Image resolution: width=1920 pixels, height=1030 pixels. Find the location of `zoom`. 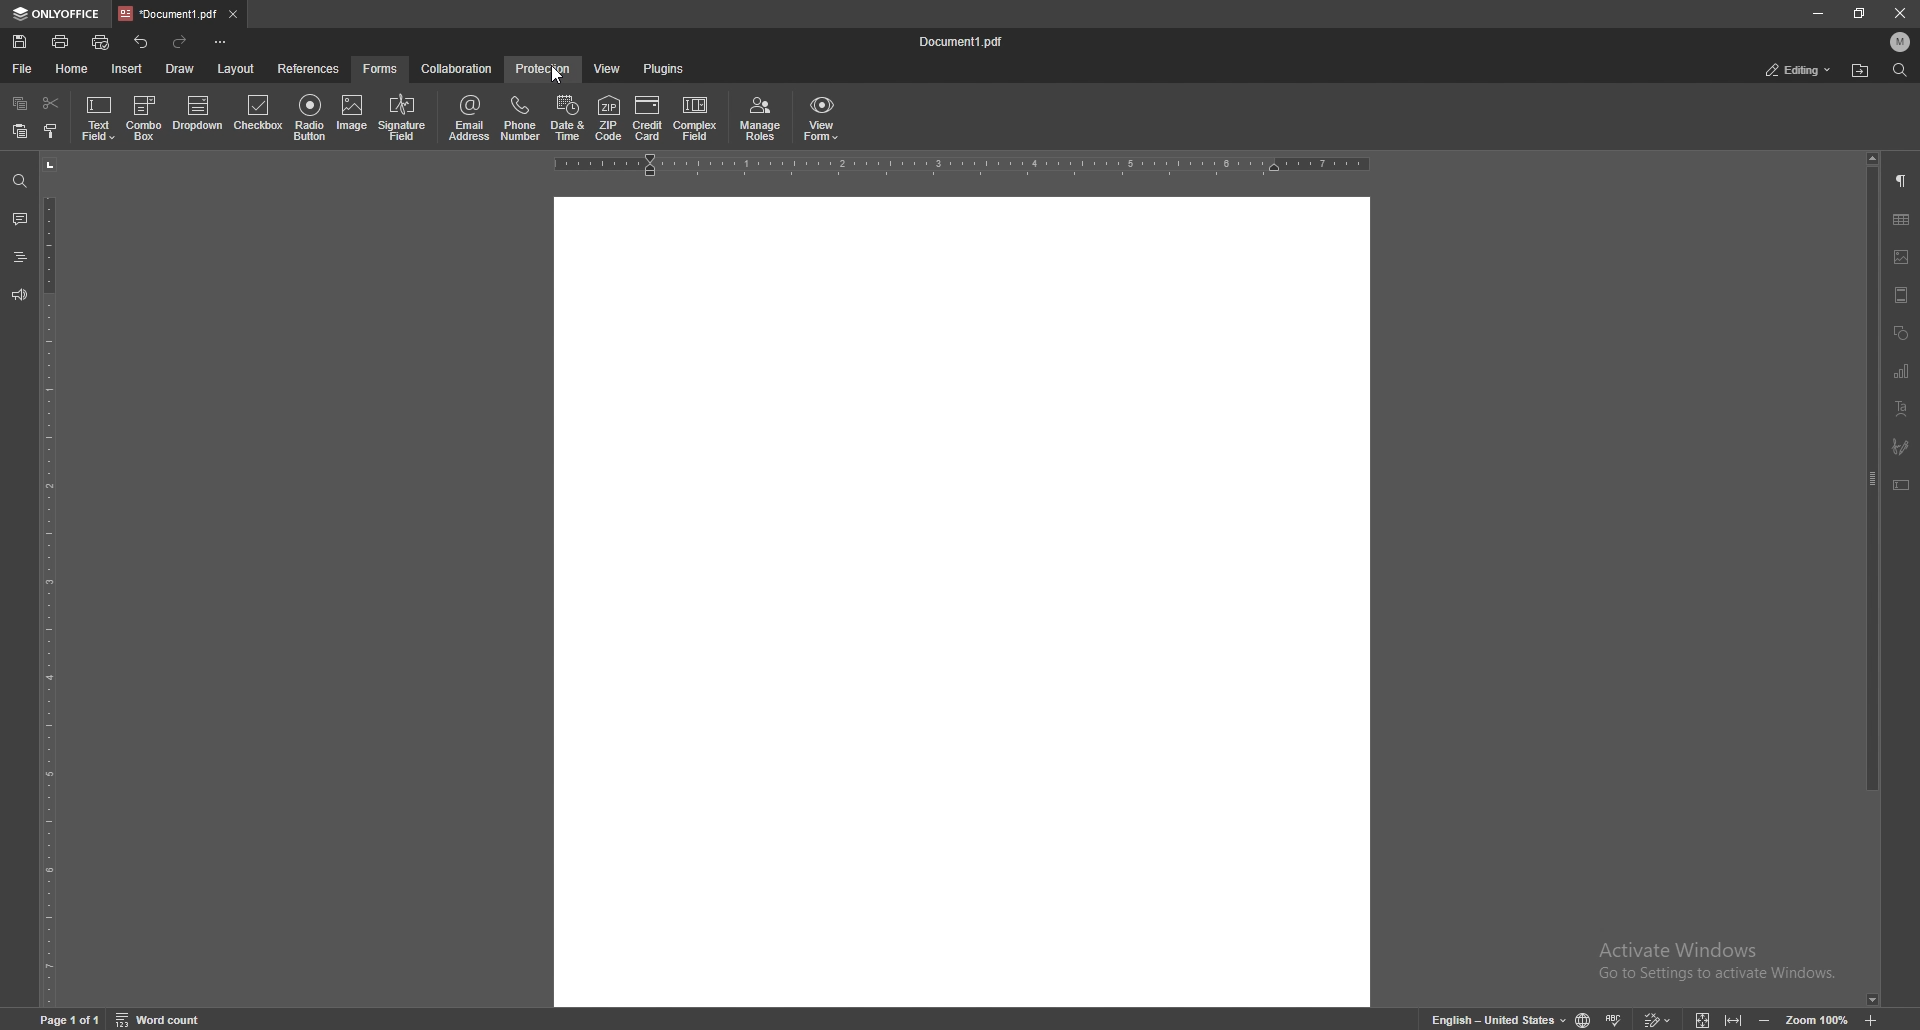

zoom is located at coordinates (1803, 1019).